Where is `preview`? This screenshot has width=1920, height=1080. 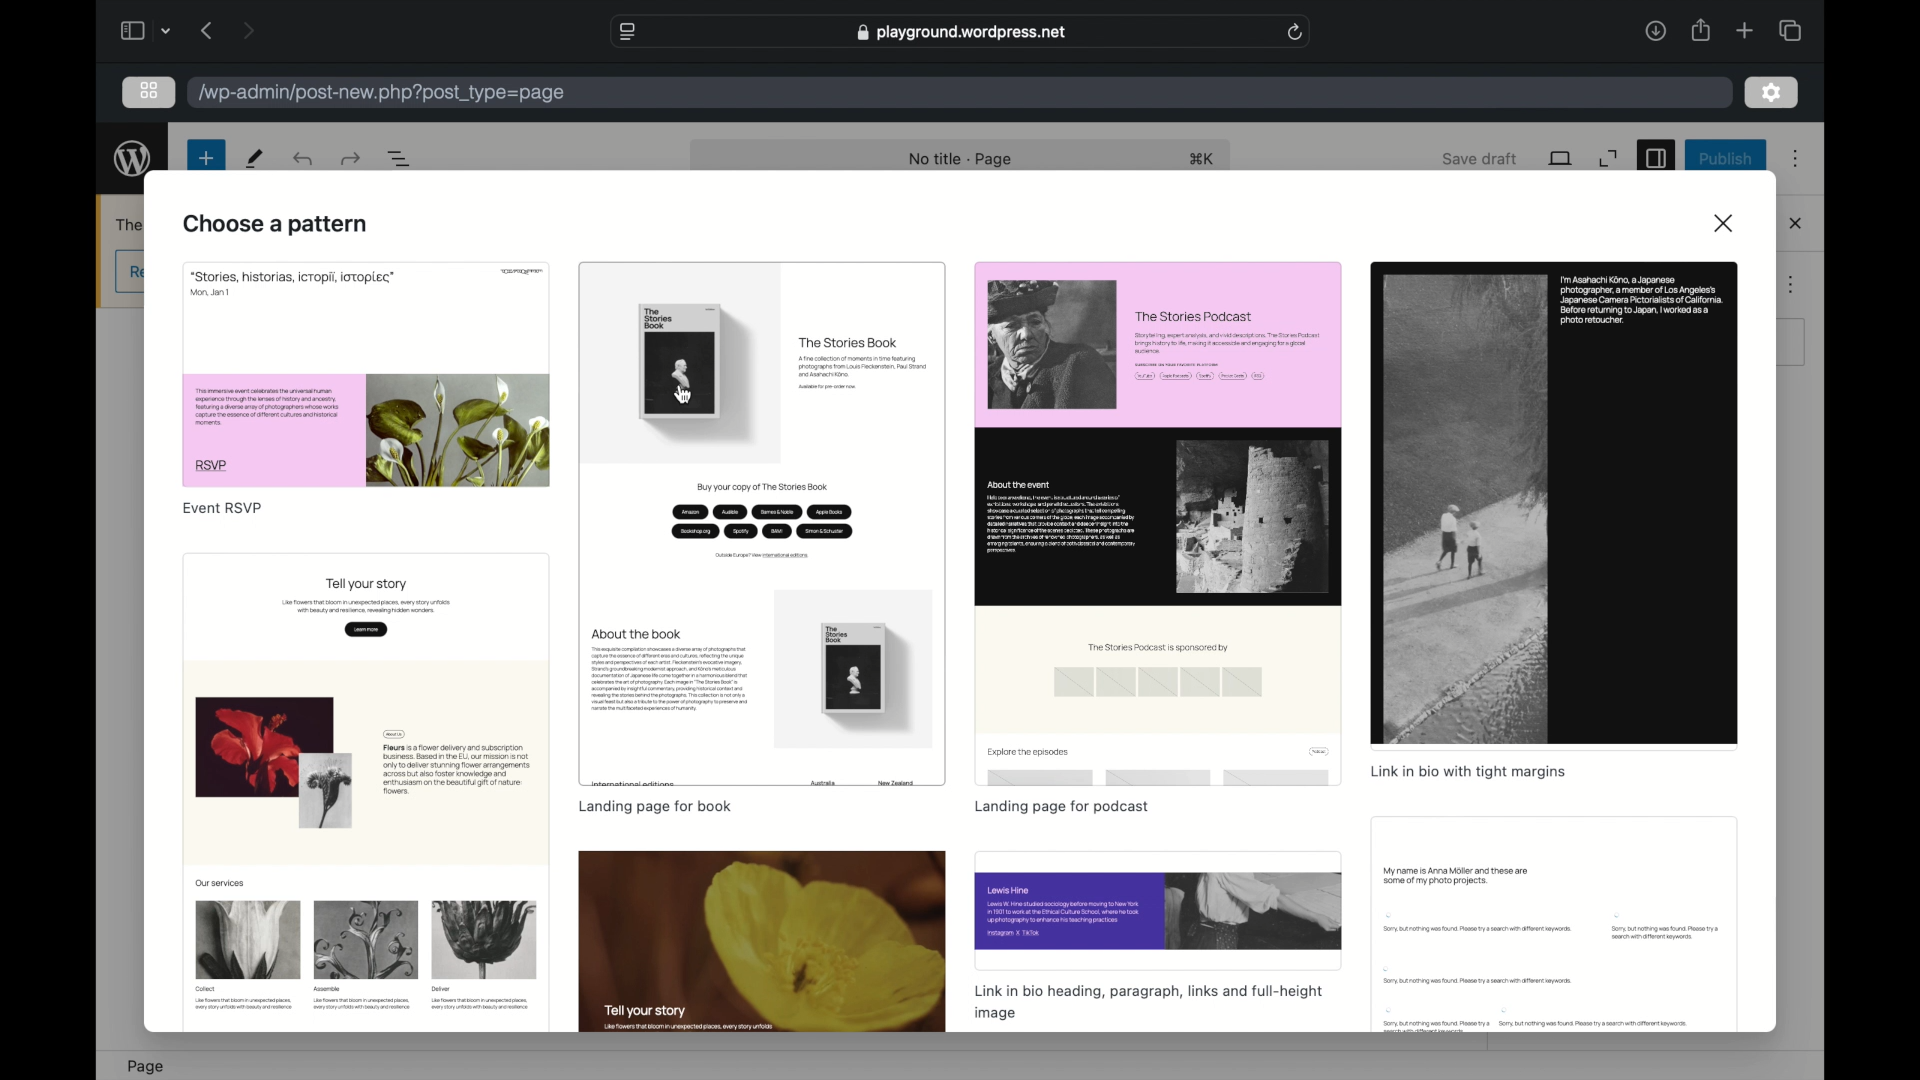 preview is located at coordinates (1157, 911).